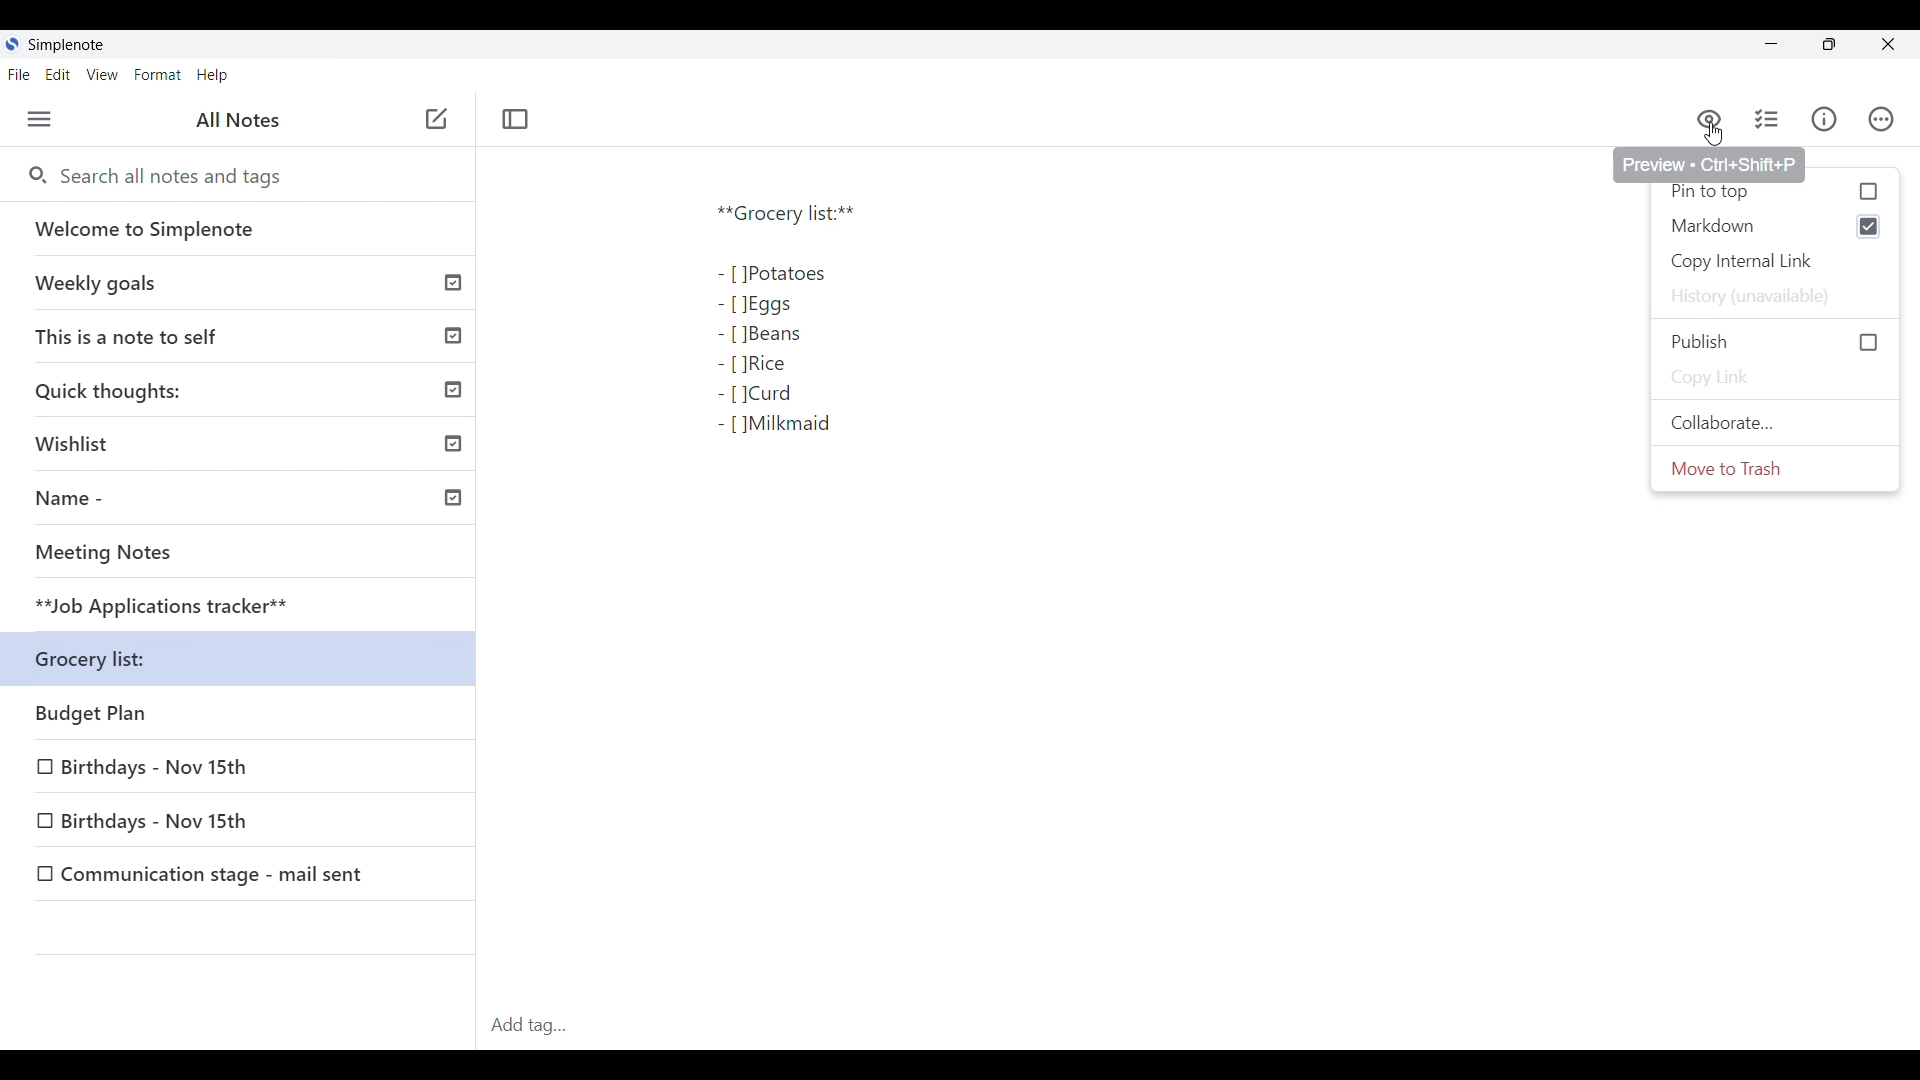 The height and width of the screenshot is (1080, 1920). I want to click on Birthdays - Nov 15th, so click(240, 770).